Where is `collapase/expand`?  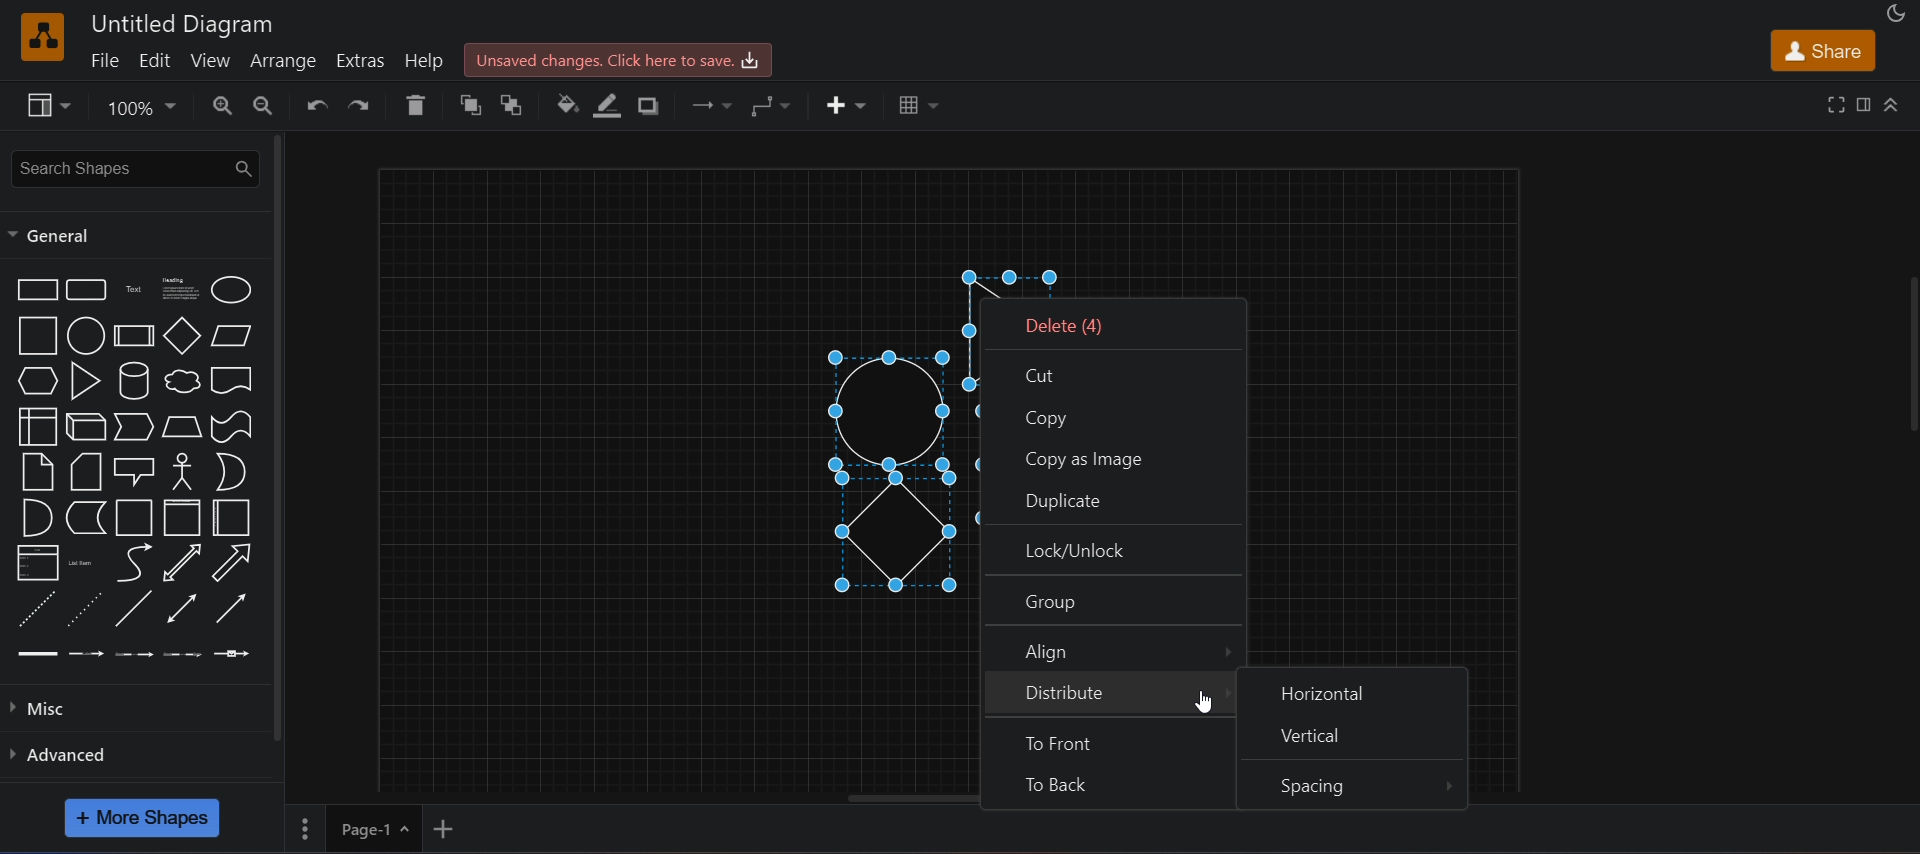 collapase/expand is located at coordinates (1893, 103).